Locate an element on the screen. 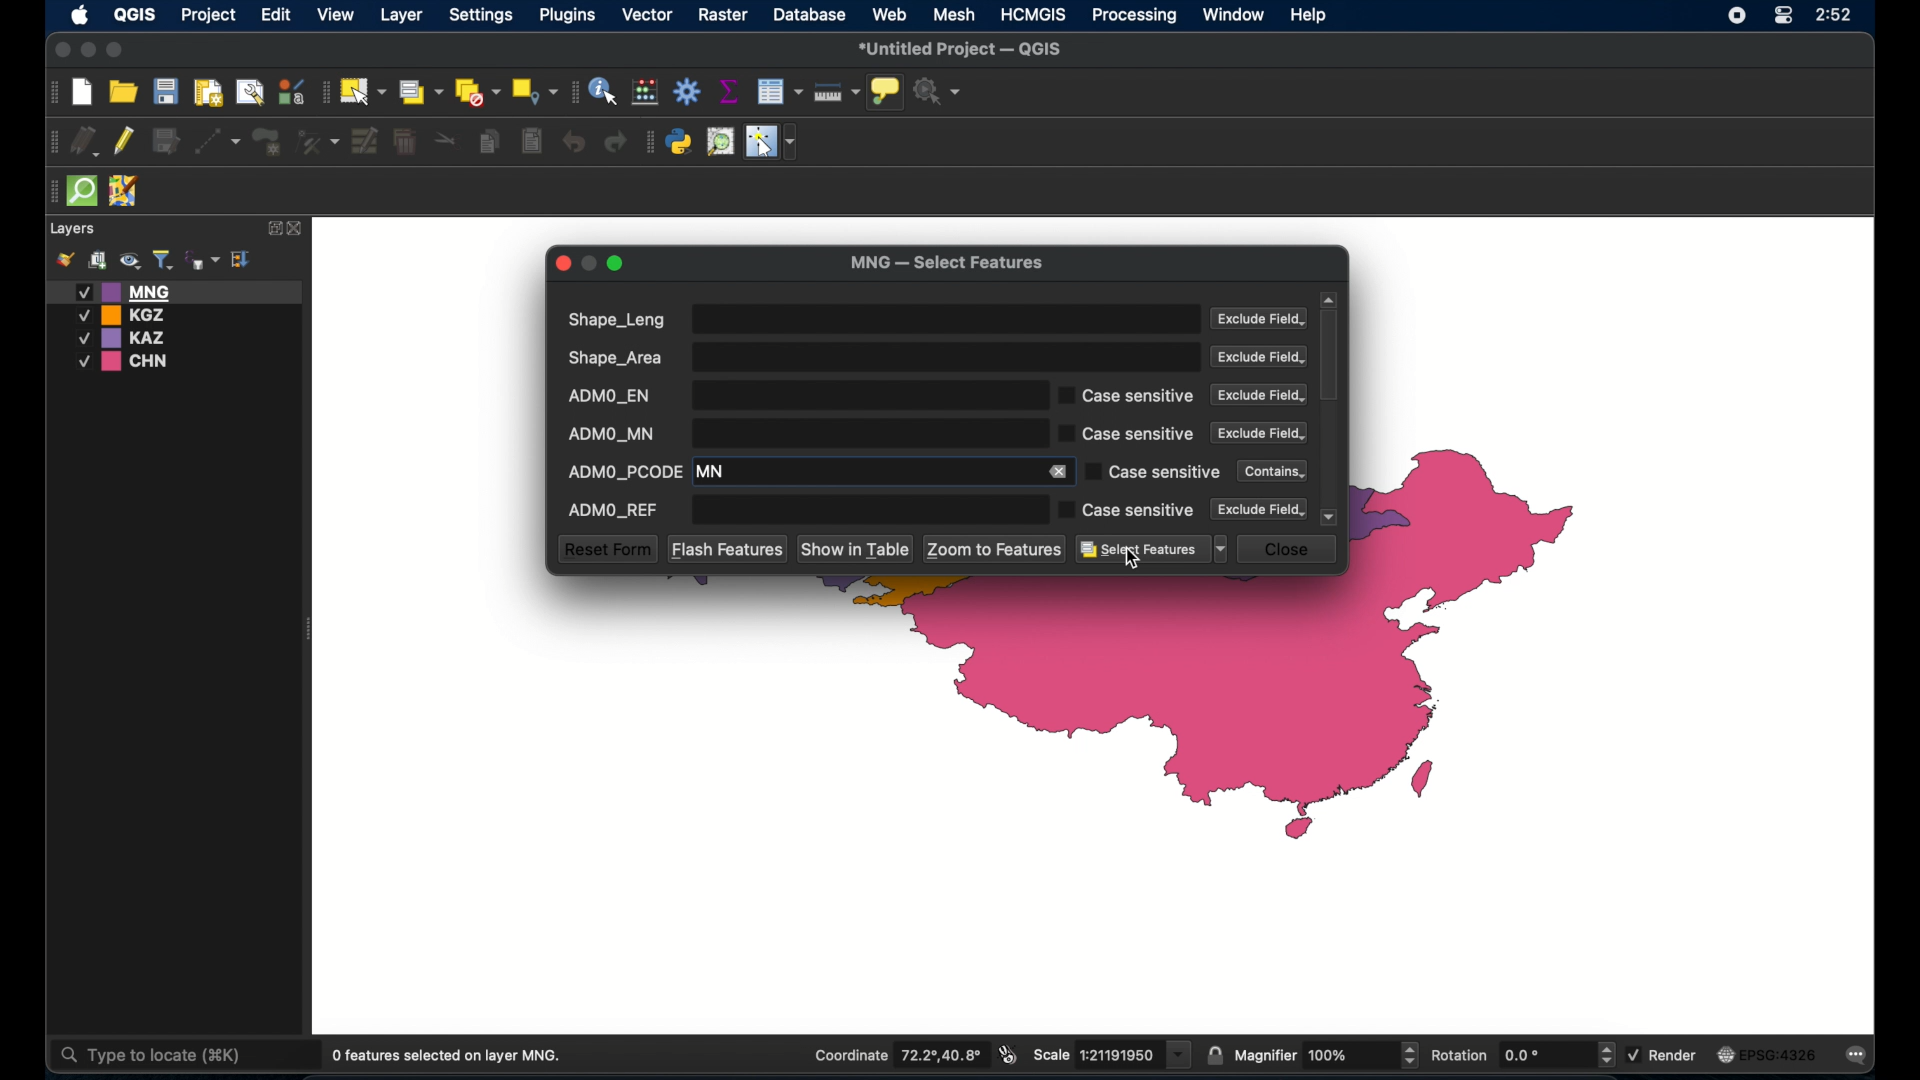  vertex tool is located at coordinates (319, 140).